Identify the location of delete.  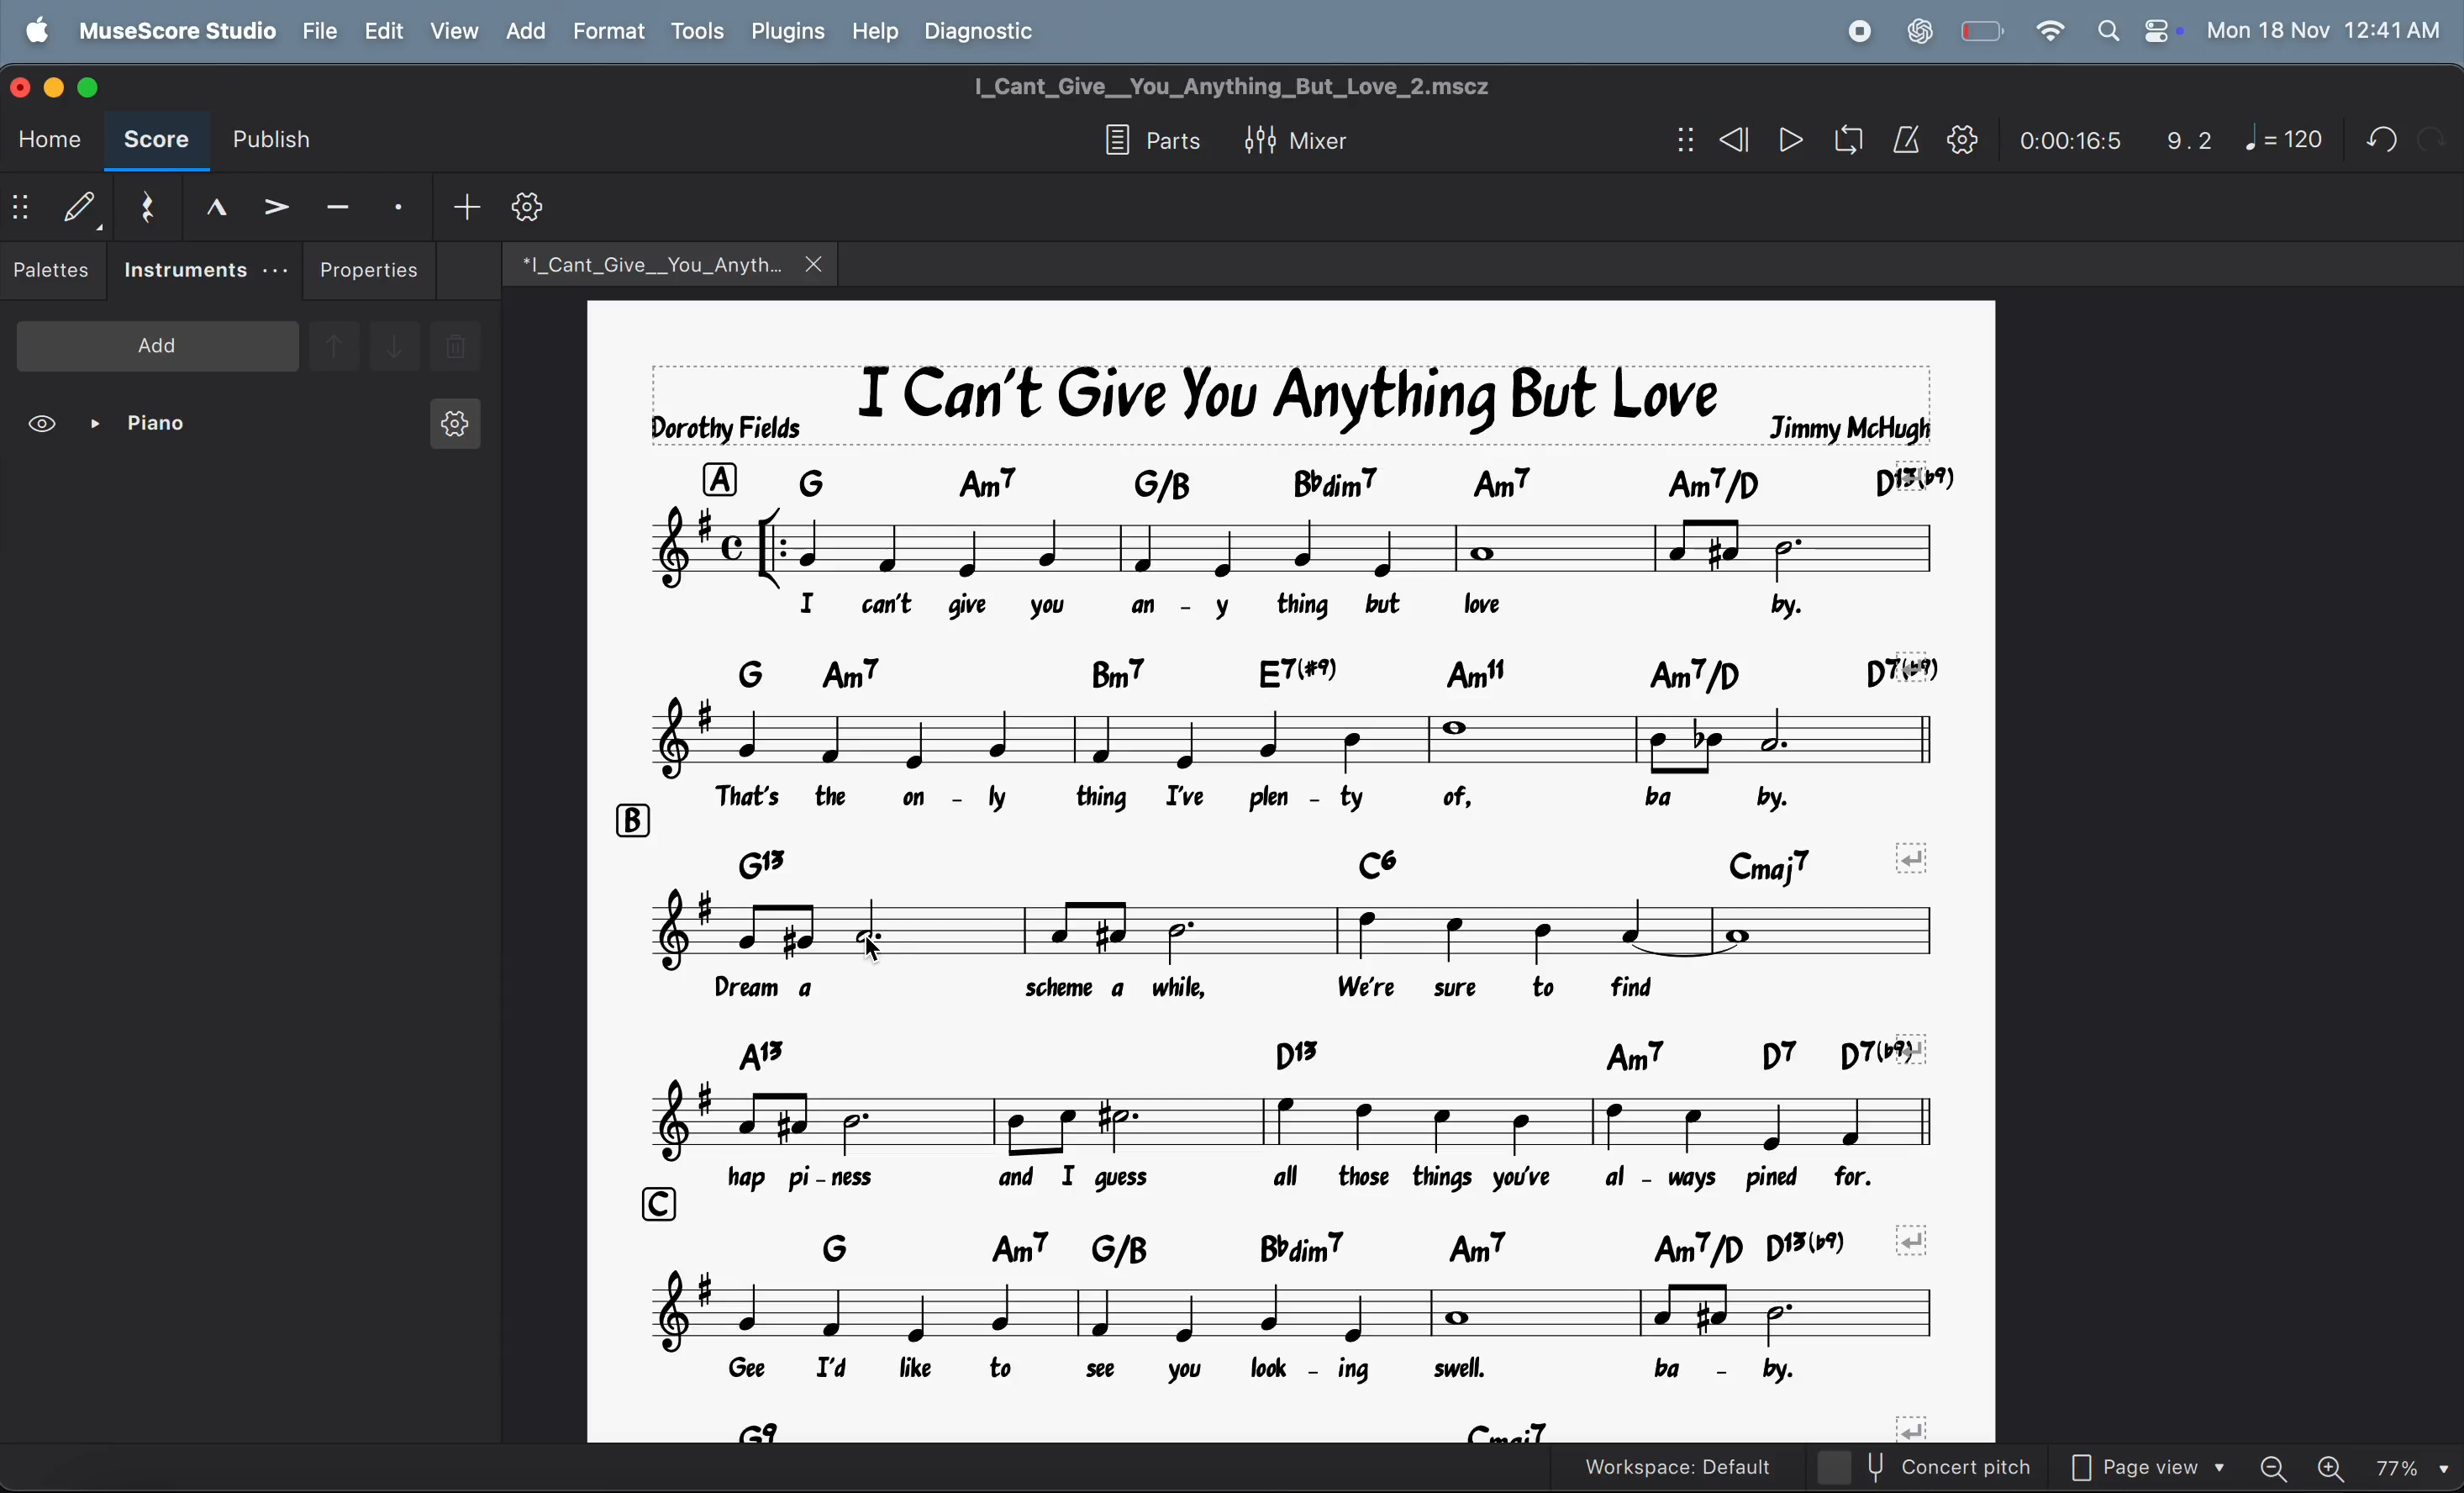
(471, 347).